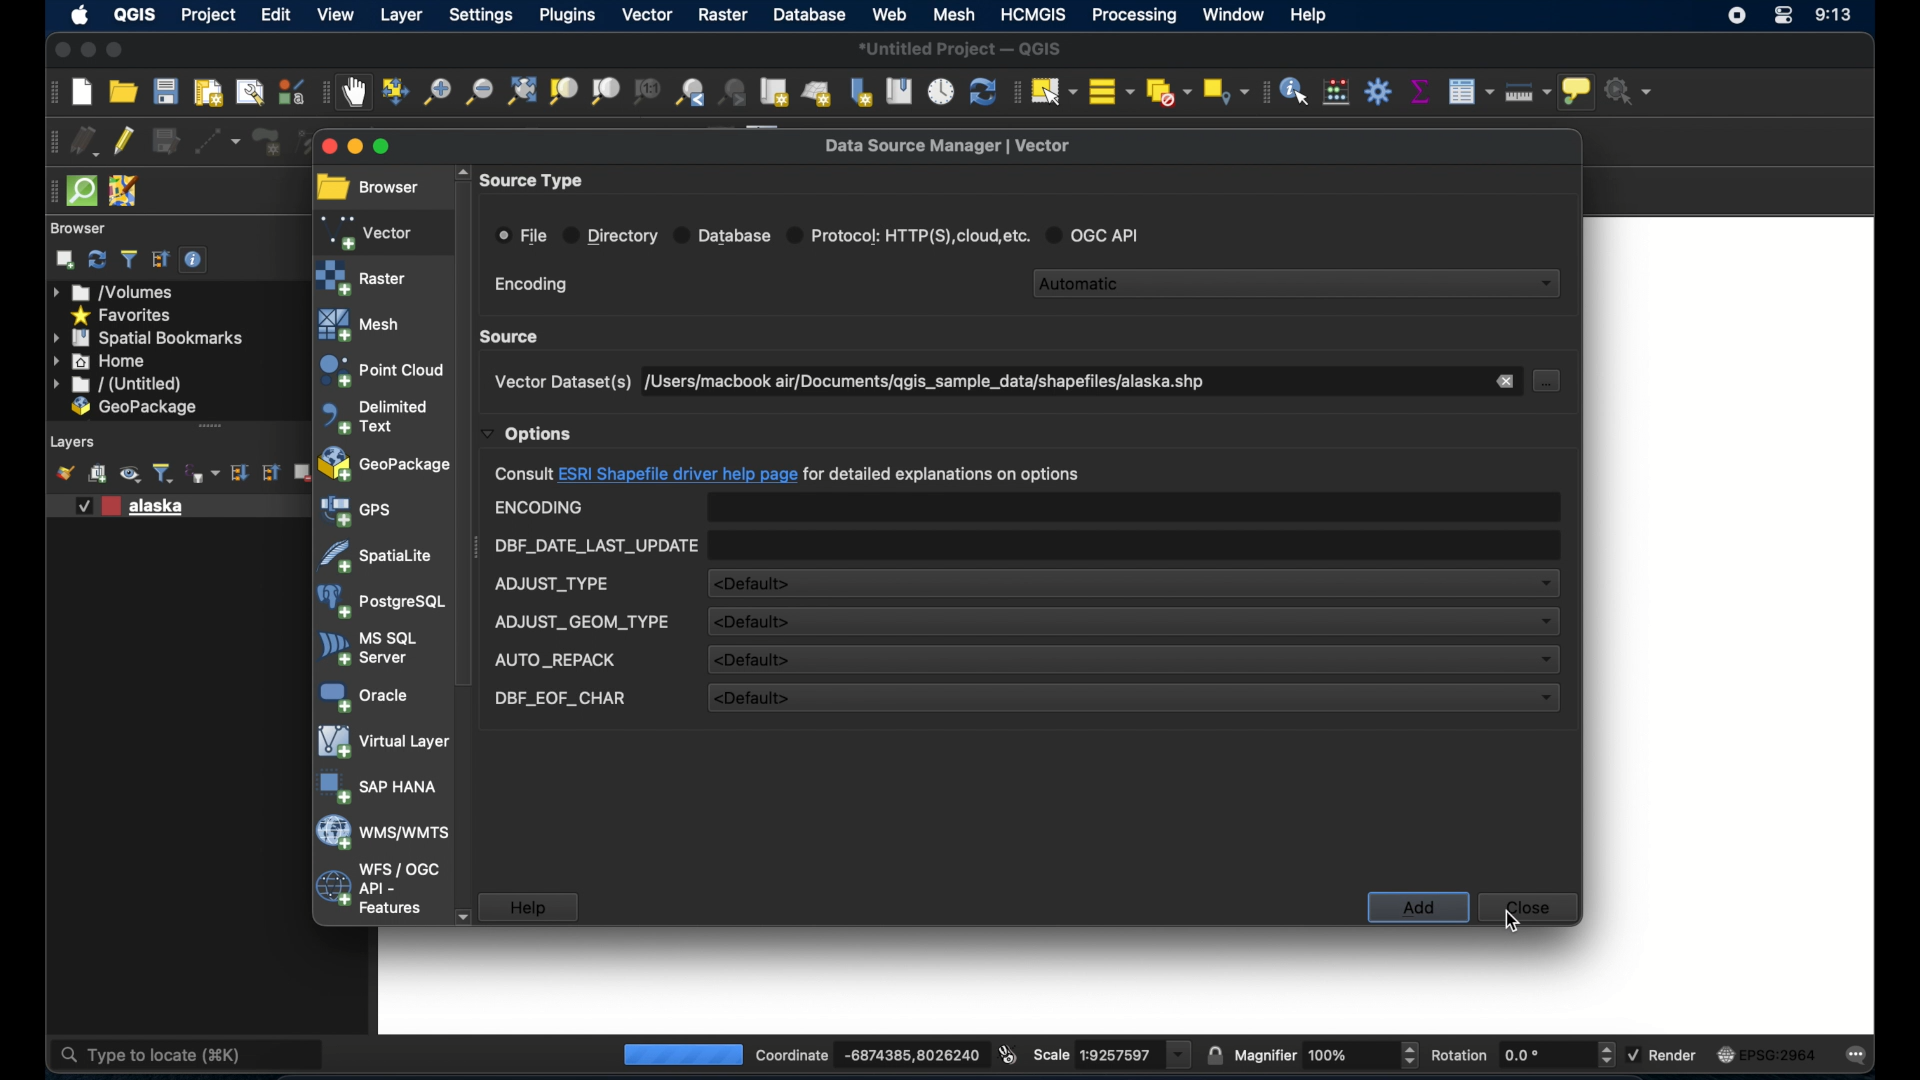 The image size is (1920, 1080). Describe the element at coordinates (465, 434) in the screenshot. I see `scroll box` at that location.